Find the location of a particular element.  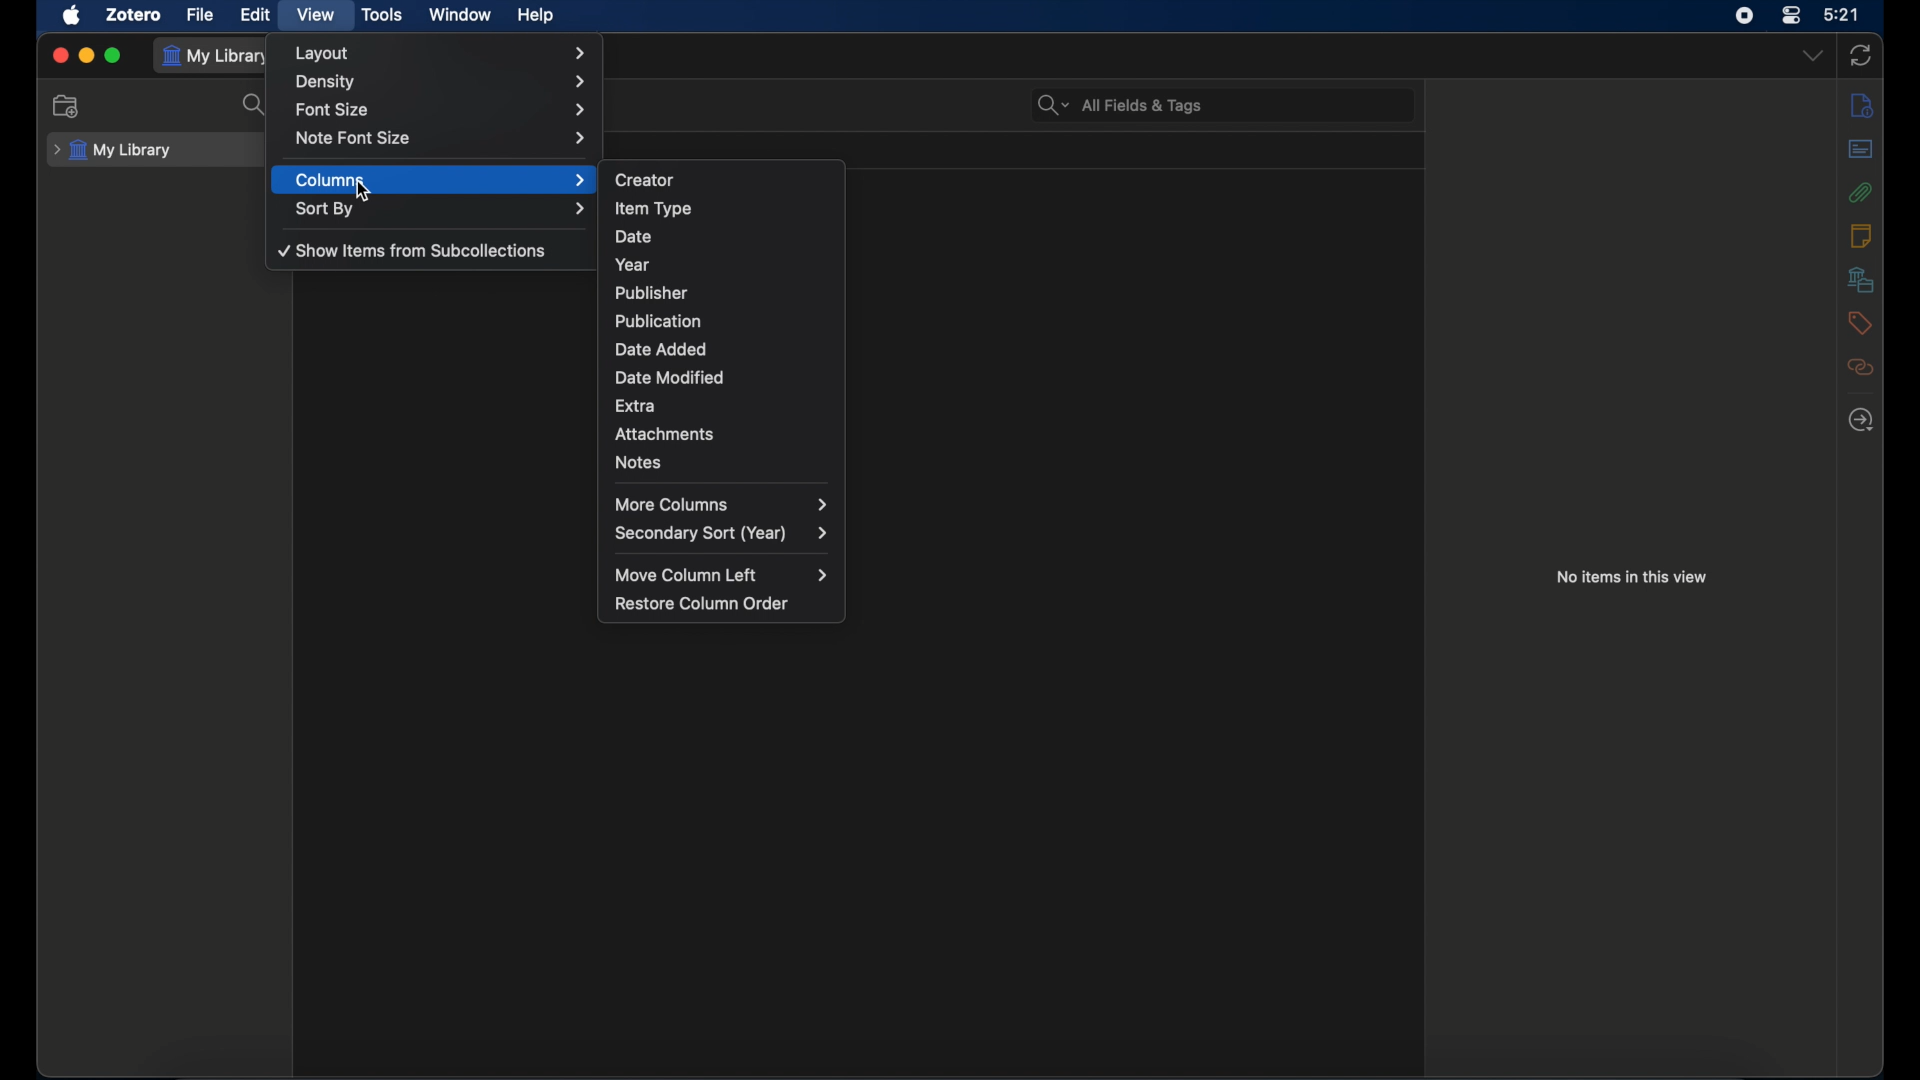

file is located at coordinates (202, 16).